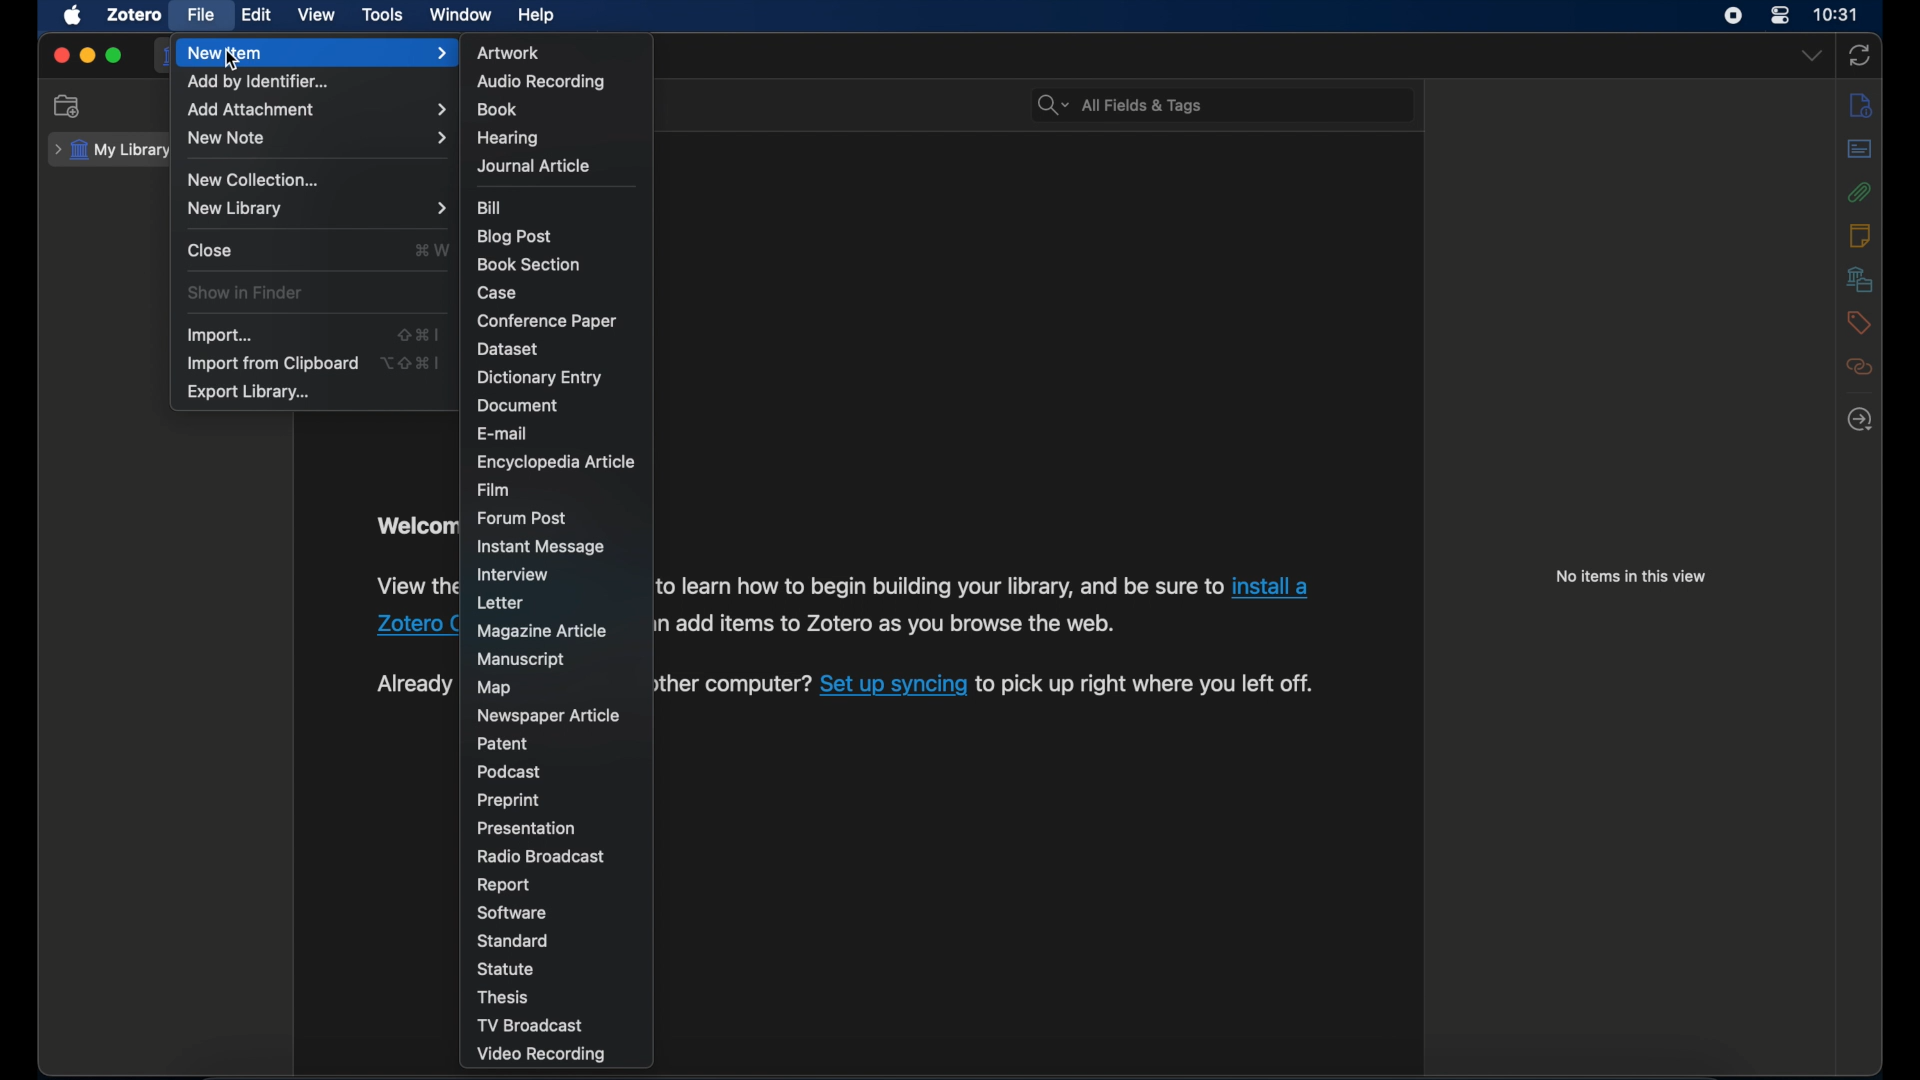 The image size is (1920, 1080). What do you see at coordinates (497, 110) in the screenshot?
I see `book` at bounding box center [497, 110].